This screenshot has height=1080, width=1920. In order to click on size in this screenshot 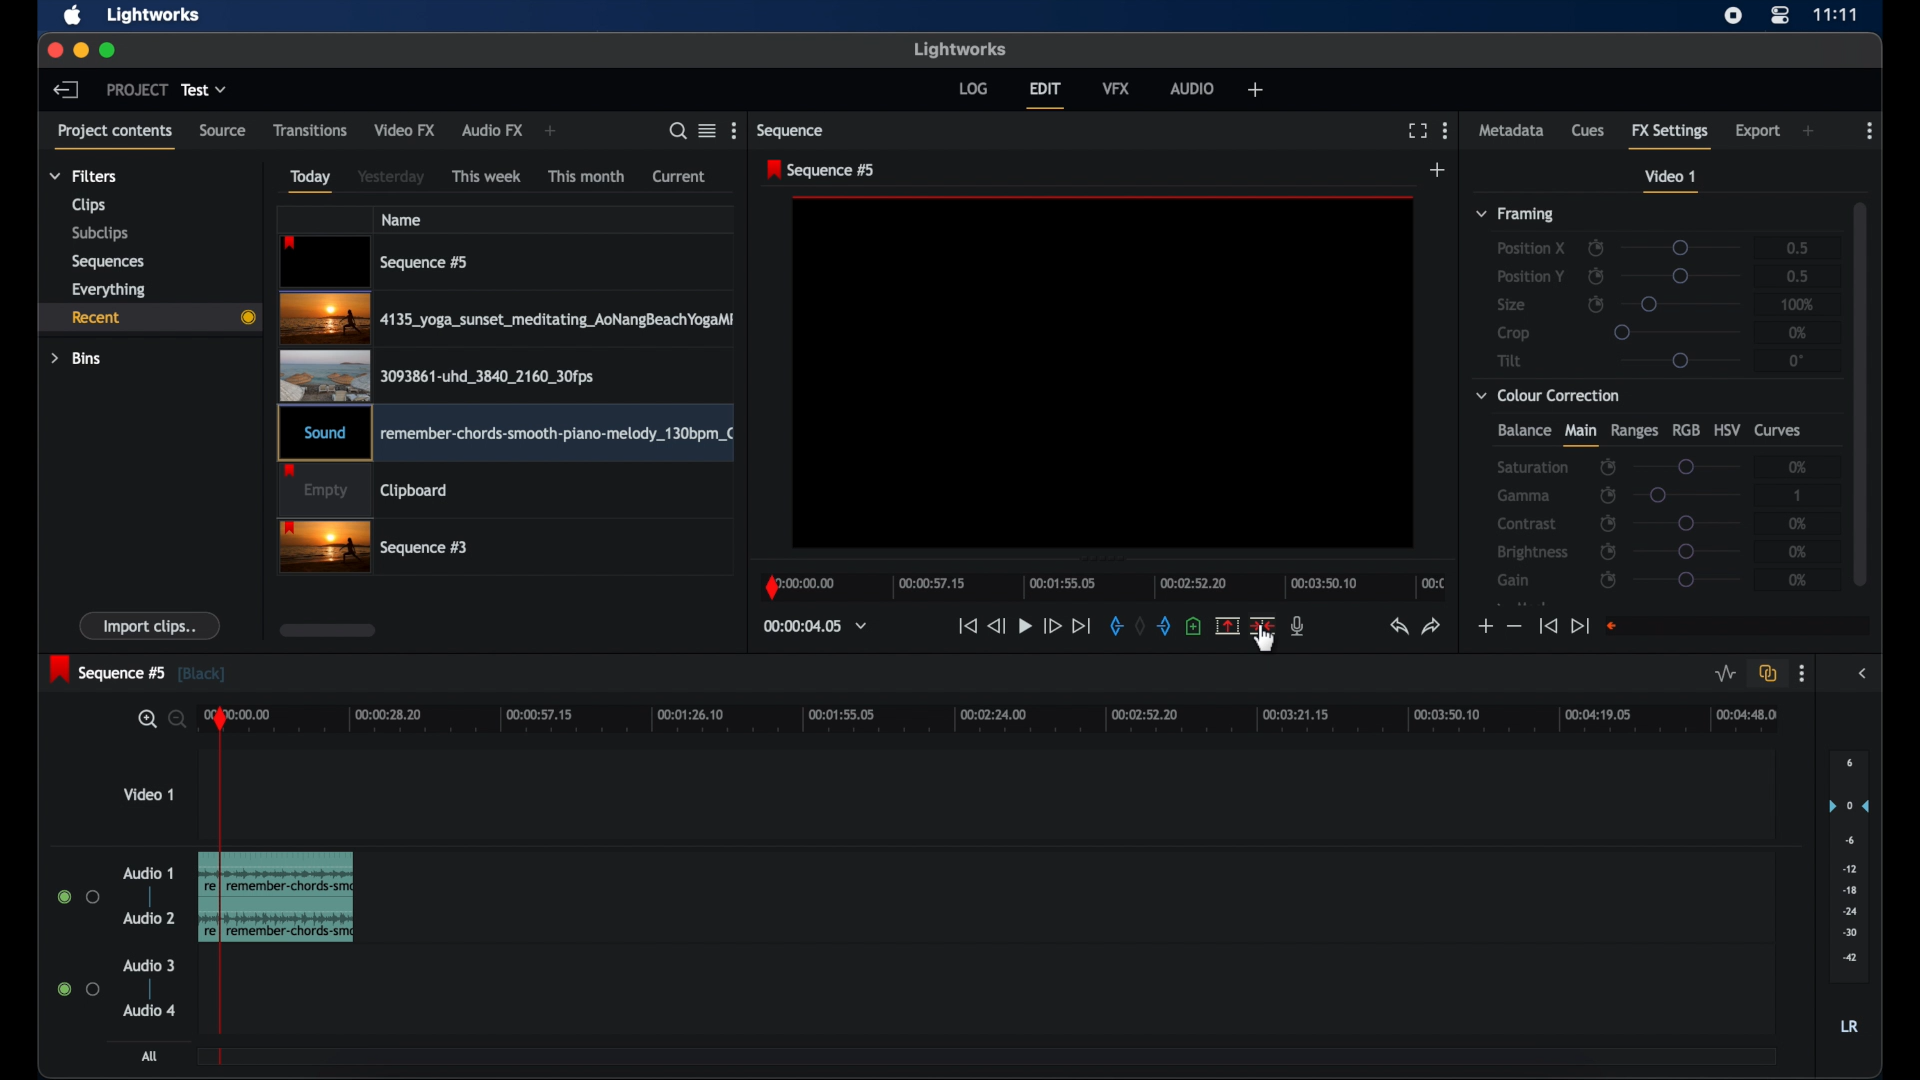, I will do `click(1511, 305)`.